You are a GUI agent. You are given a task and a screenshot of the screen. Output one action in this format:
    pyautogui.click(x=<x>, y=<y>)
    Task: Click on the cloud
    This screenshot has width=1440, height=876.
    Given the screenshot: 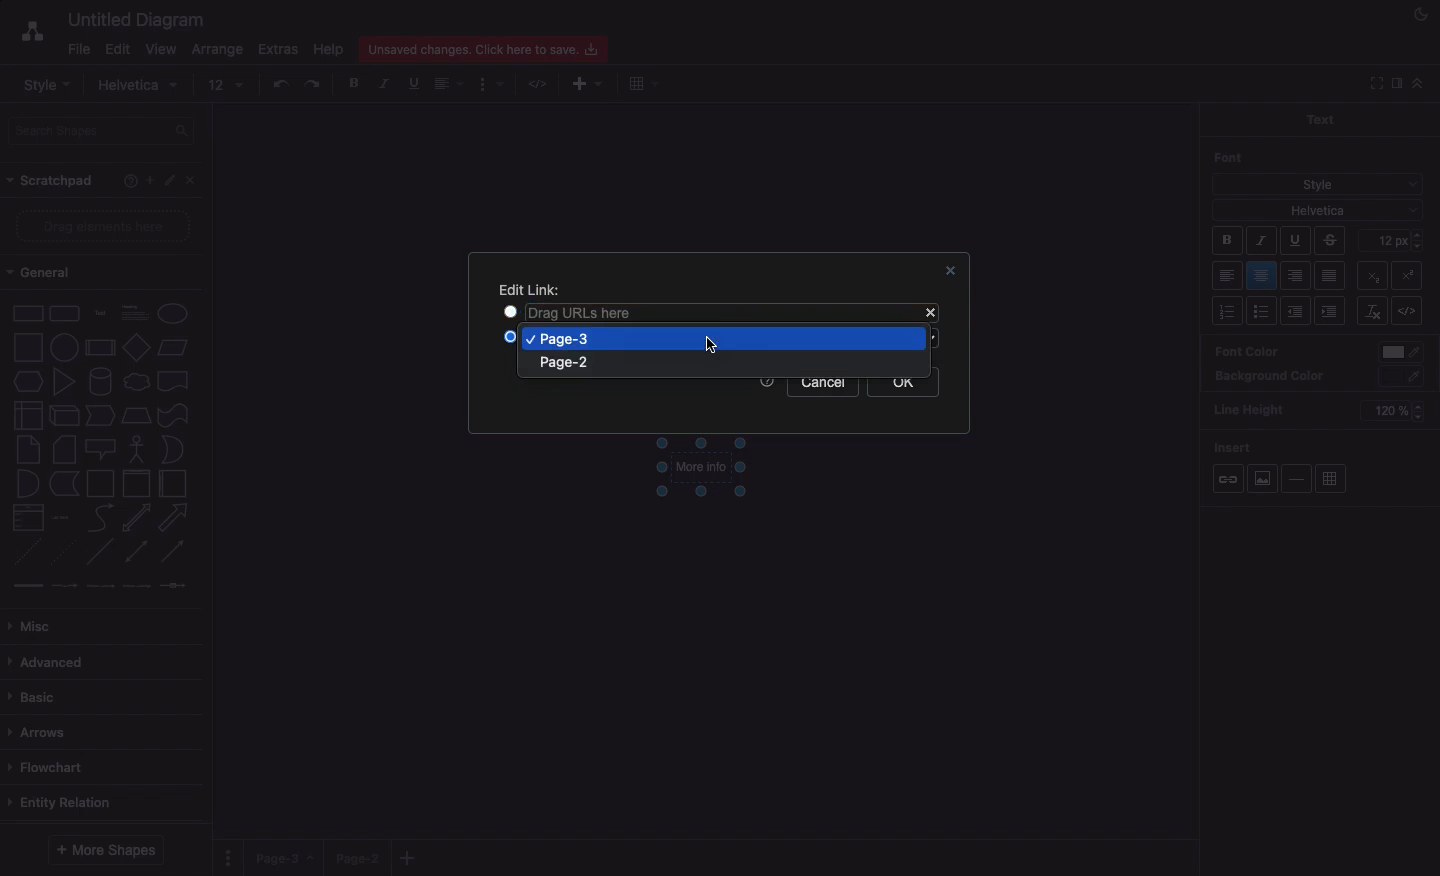 What is the action you would take?
    pyautogui.click(x=137, y=382)
    